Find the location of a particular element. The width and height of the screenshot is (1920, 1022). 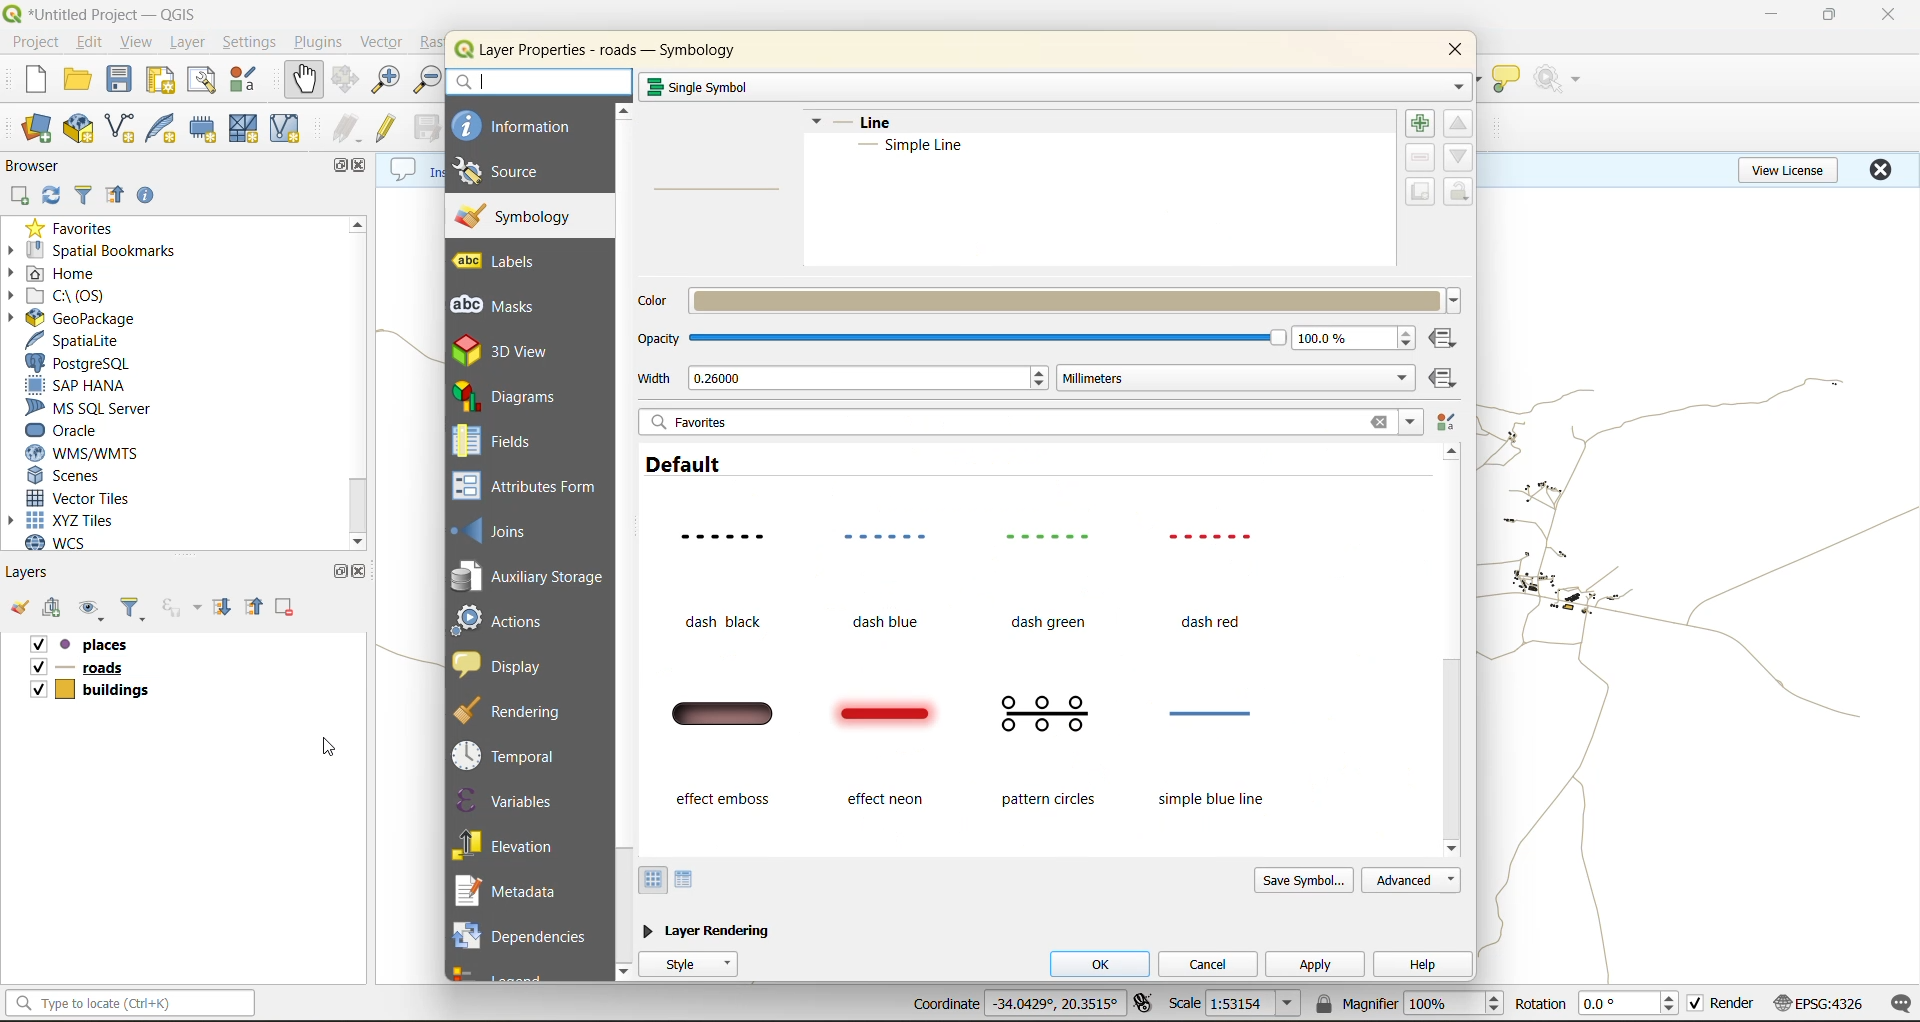

magnifier is located at coordinates (1408, 1004).